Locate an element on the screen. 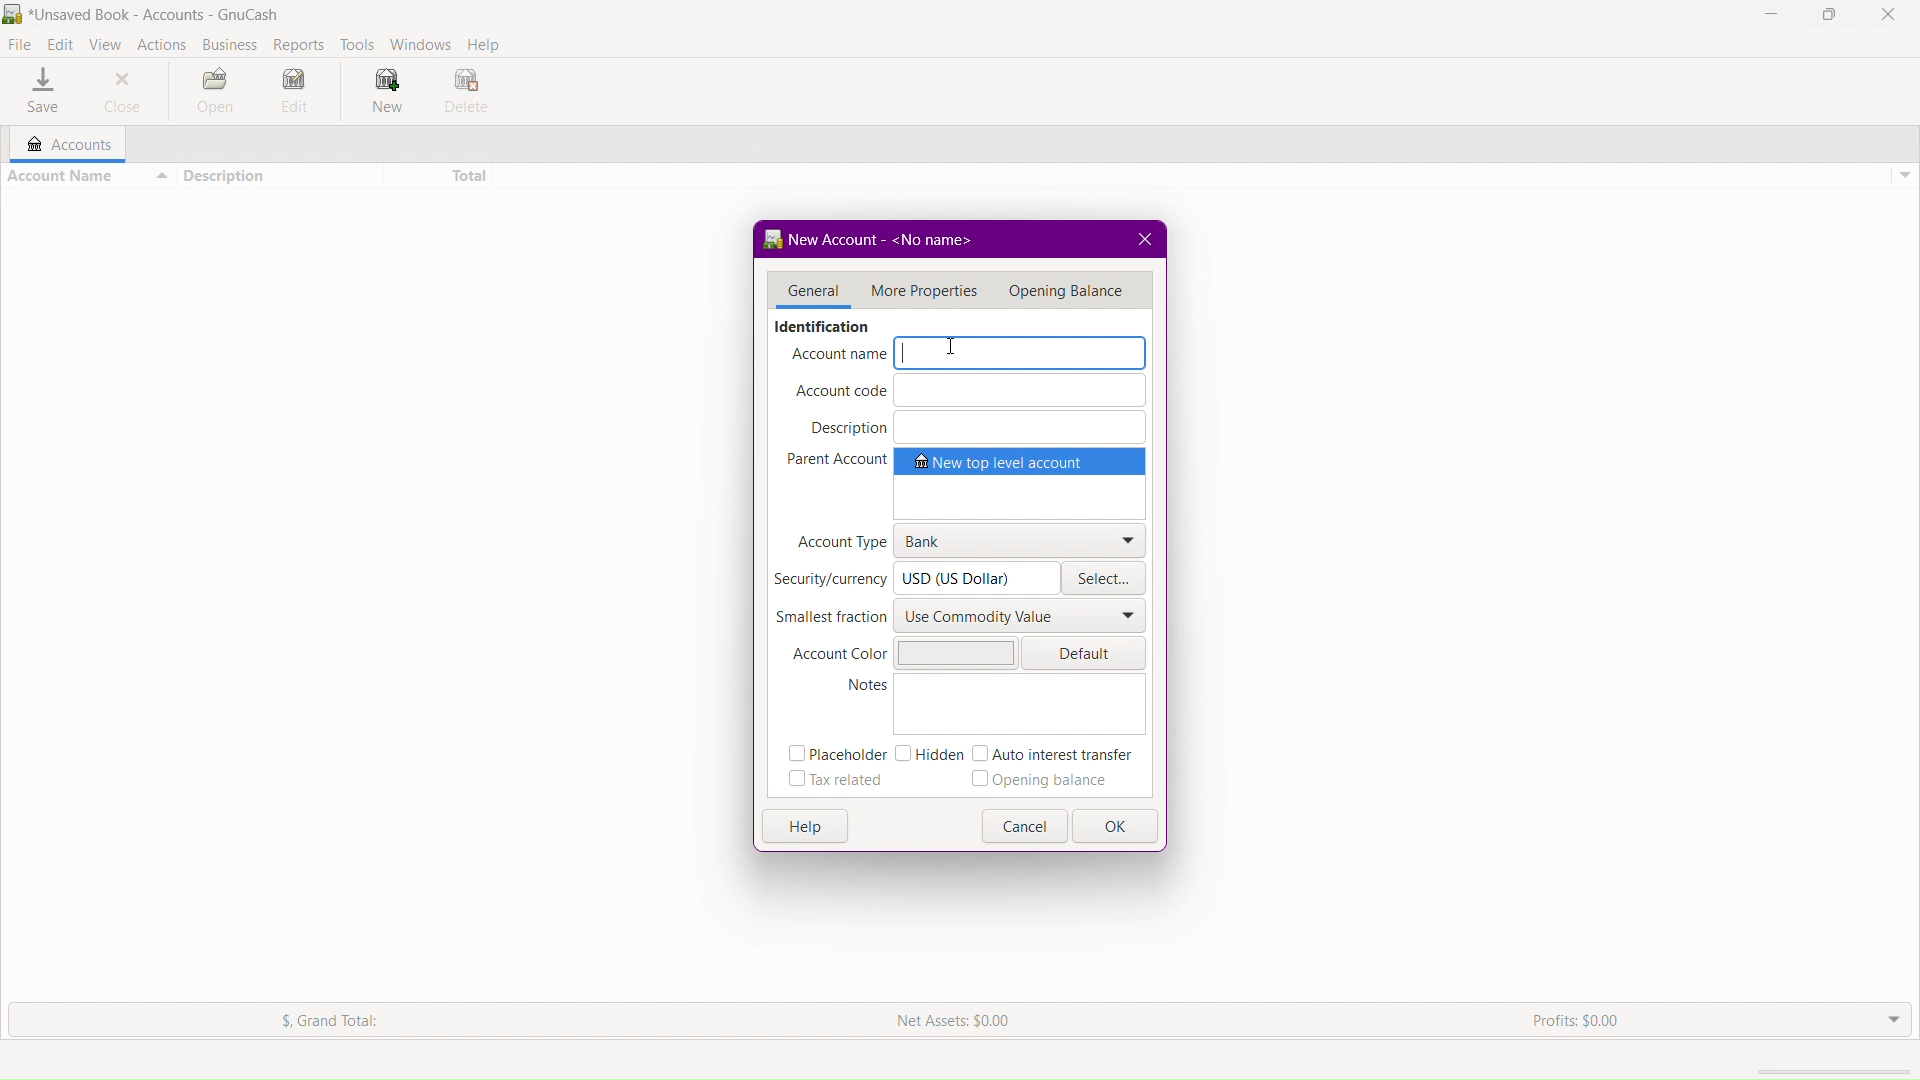 The image size is (1920, 1080). Help is located at coordinates (487, 42).